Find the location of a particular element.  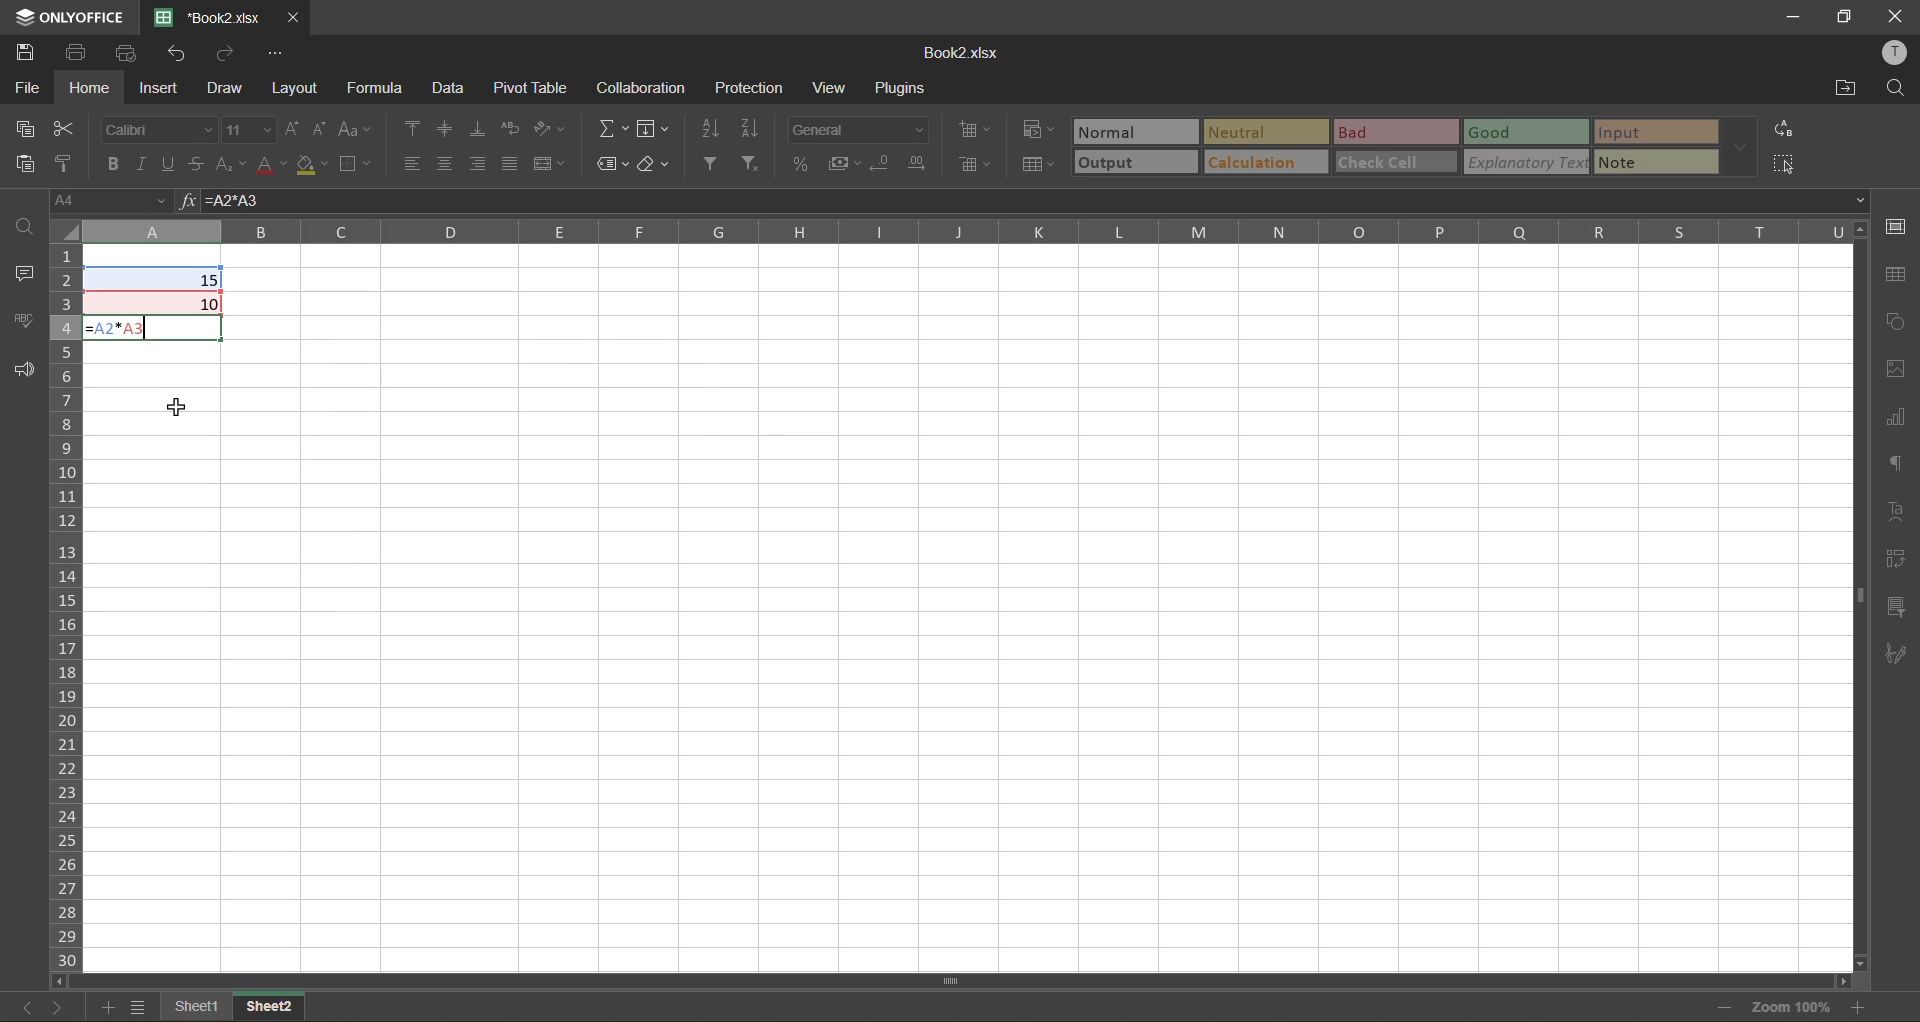

bad is located at coordinates (1395, 132).